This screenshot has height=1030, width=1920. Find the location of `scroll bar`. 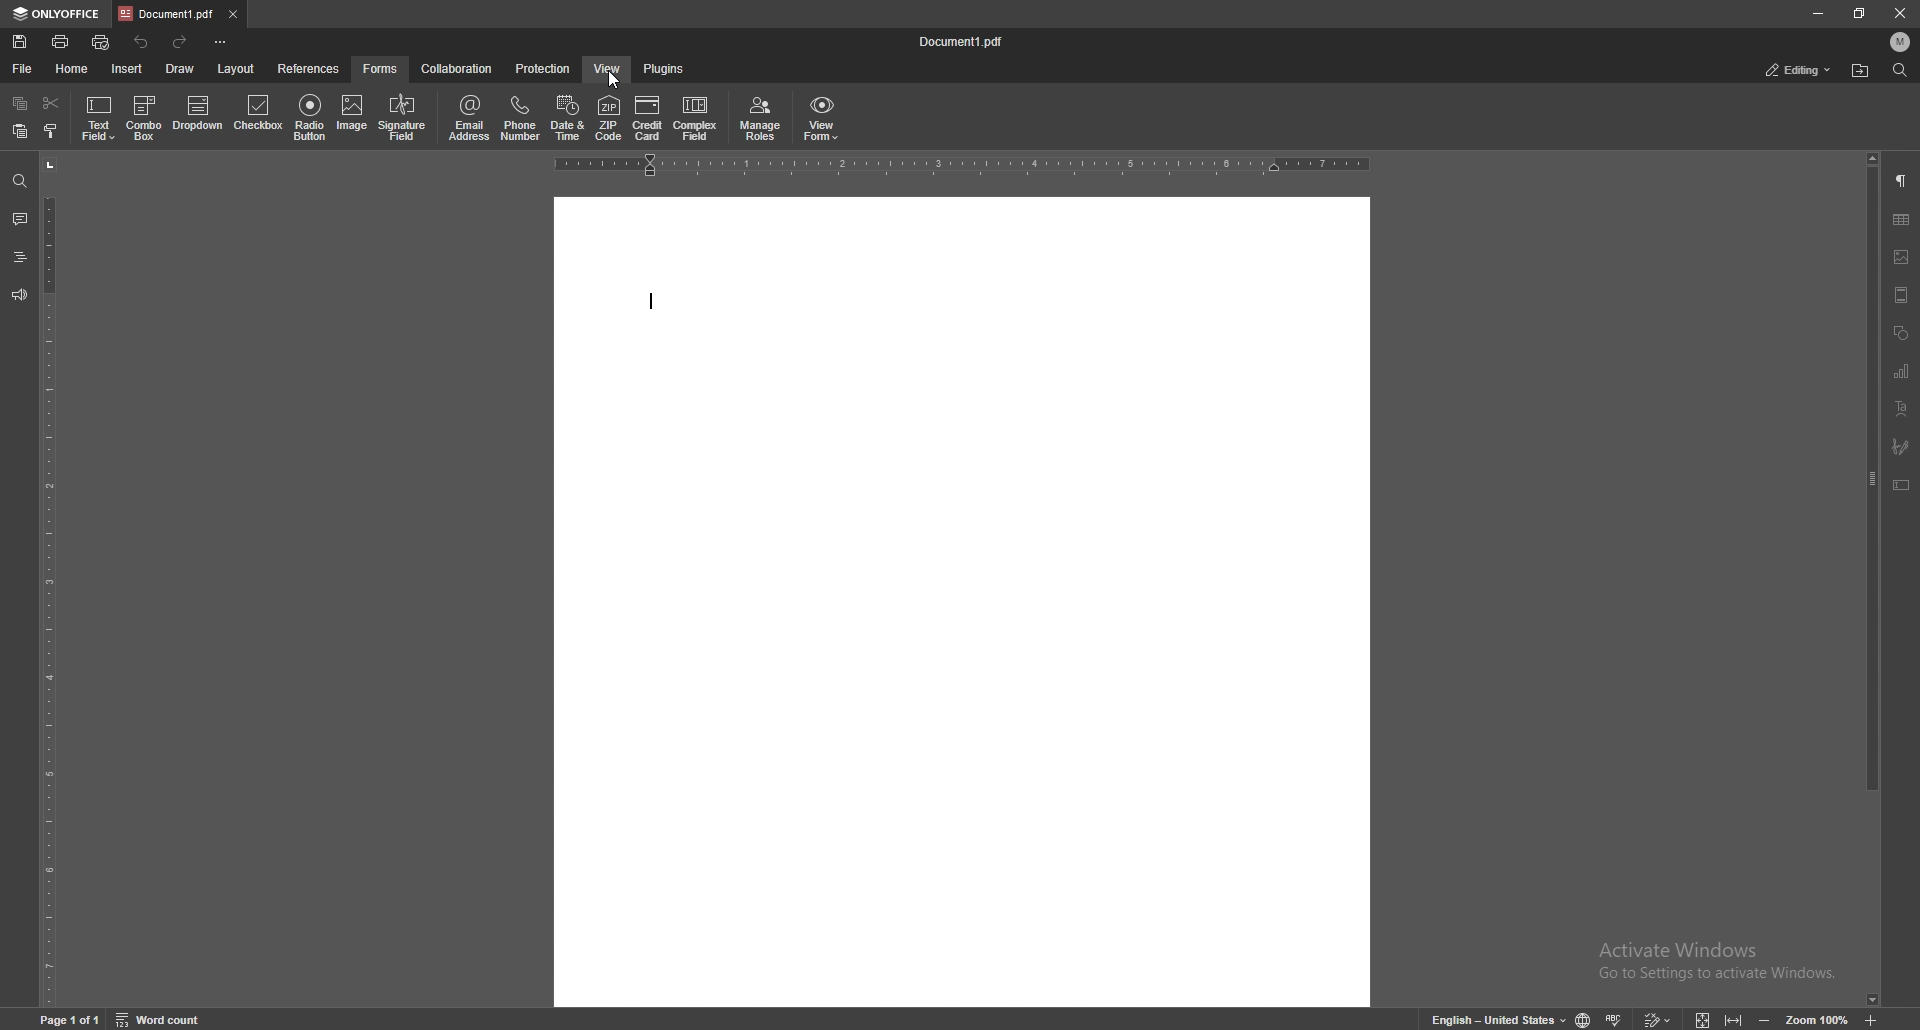

scroll bar is located at coordinates (1867, 578).